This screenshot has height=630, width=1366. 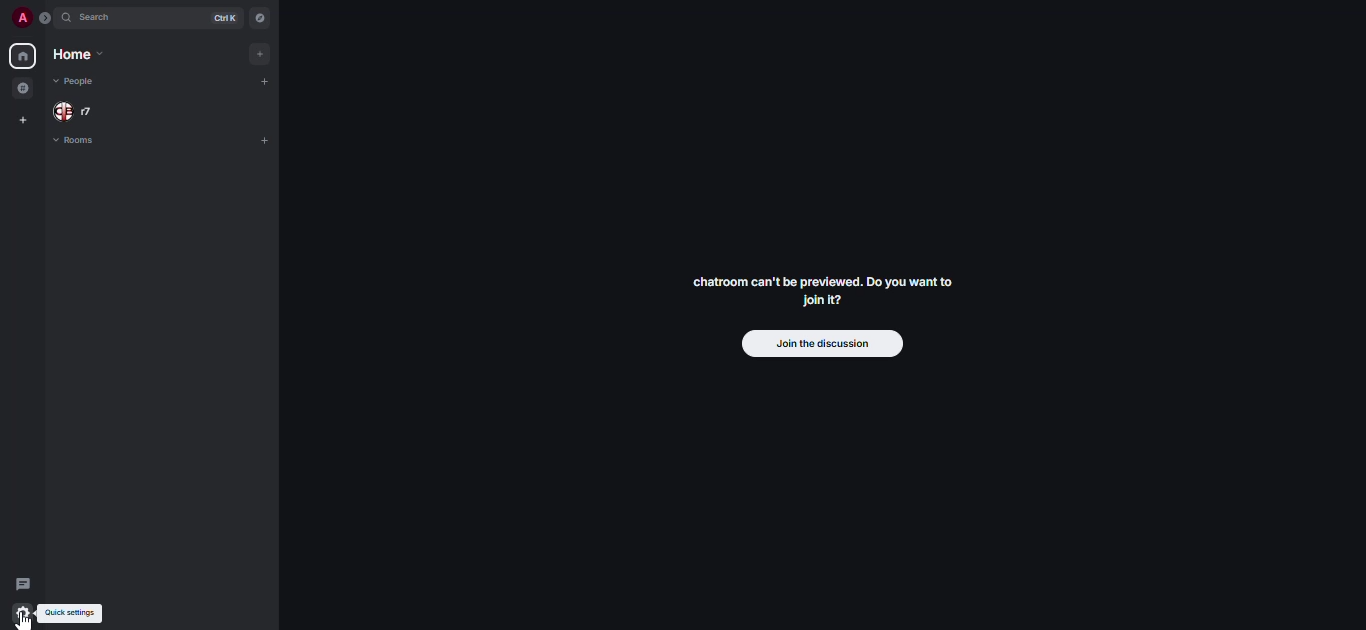 I want to click on cursor, so click(x=27, y=621).